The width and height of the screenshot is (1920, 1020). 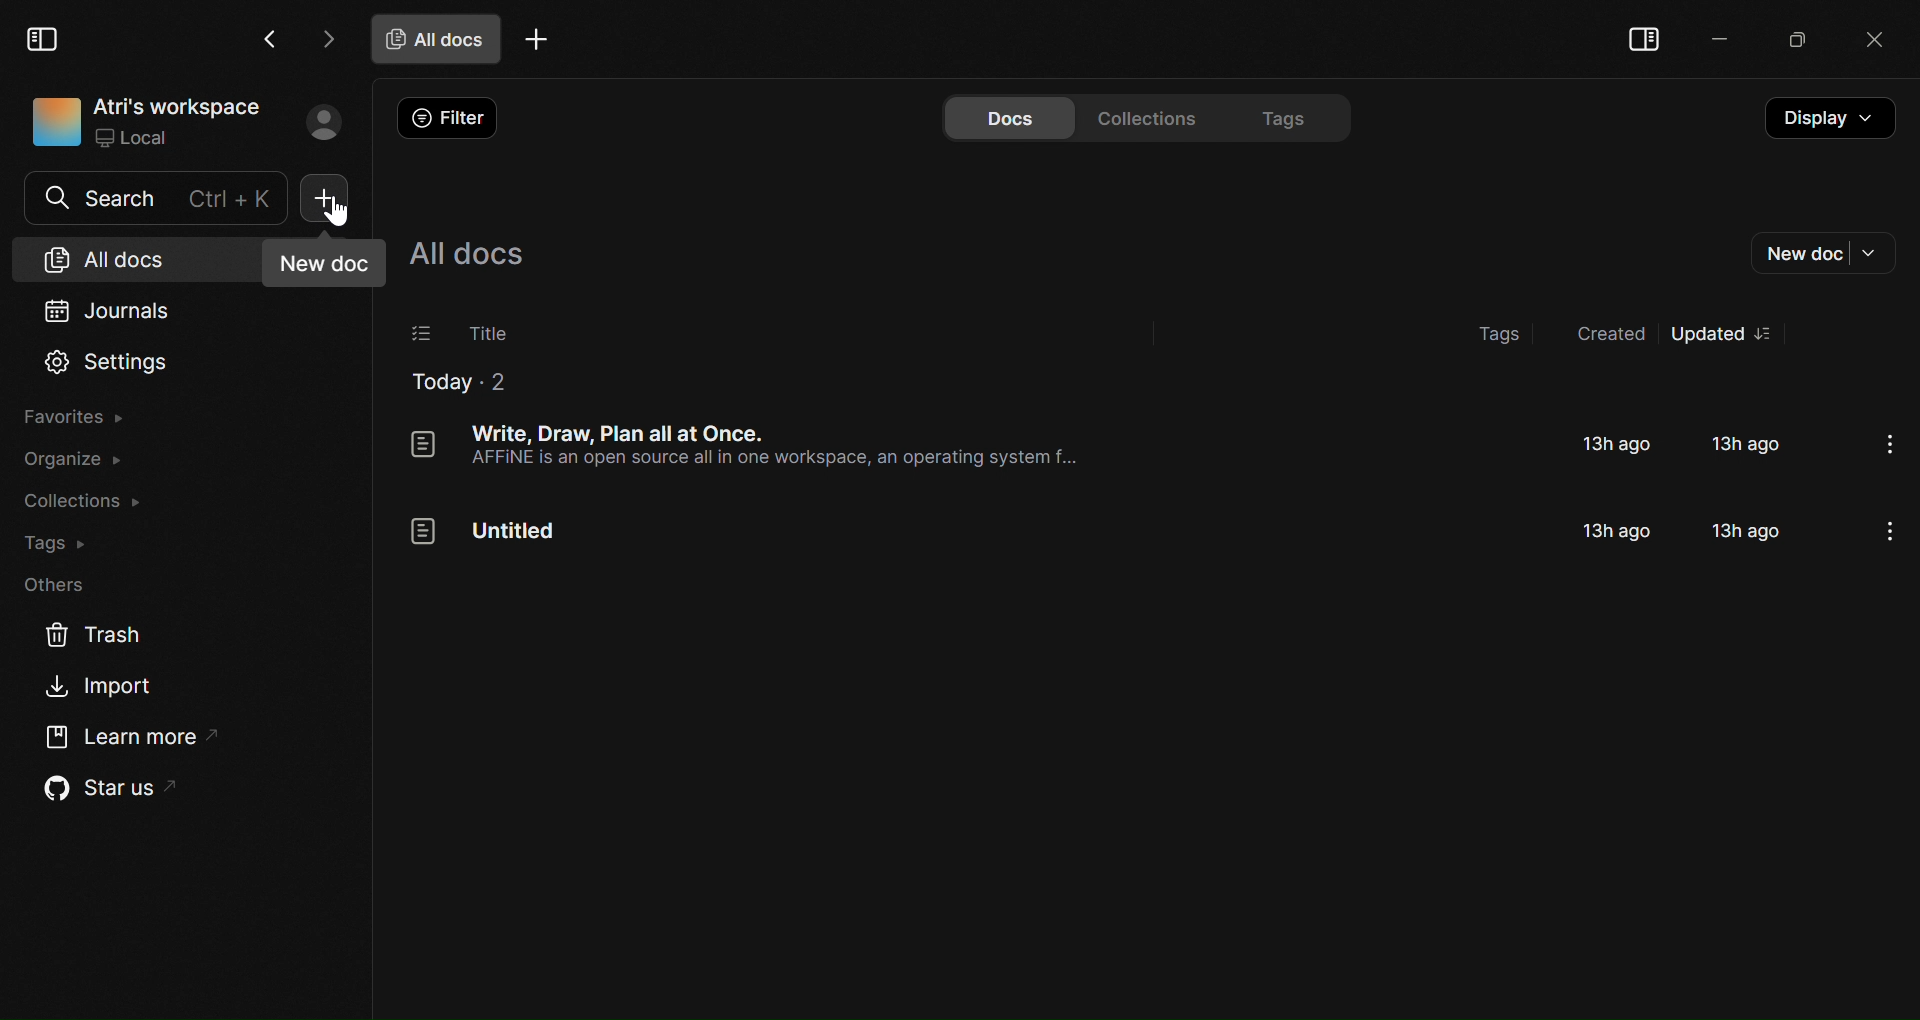 What do you see at coordinates (536, 42) in the screenshot?
I see `Add tab` at bounding box center [536, 42].